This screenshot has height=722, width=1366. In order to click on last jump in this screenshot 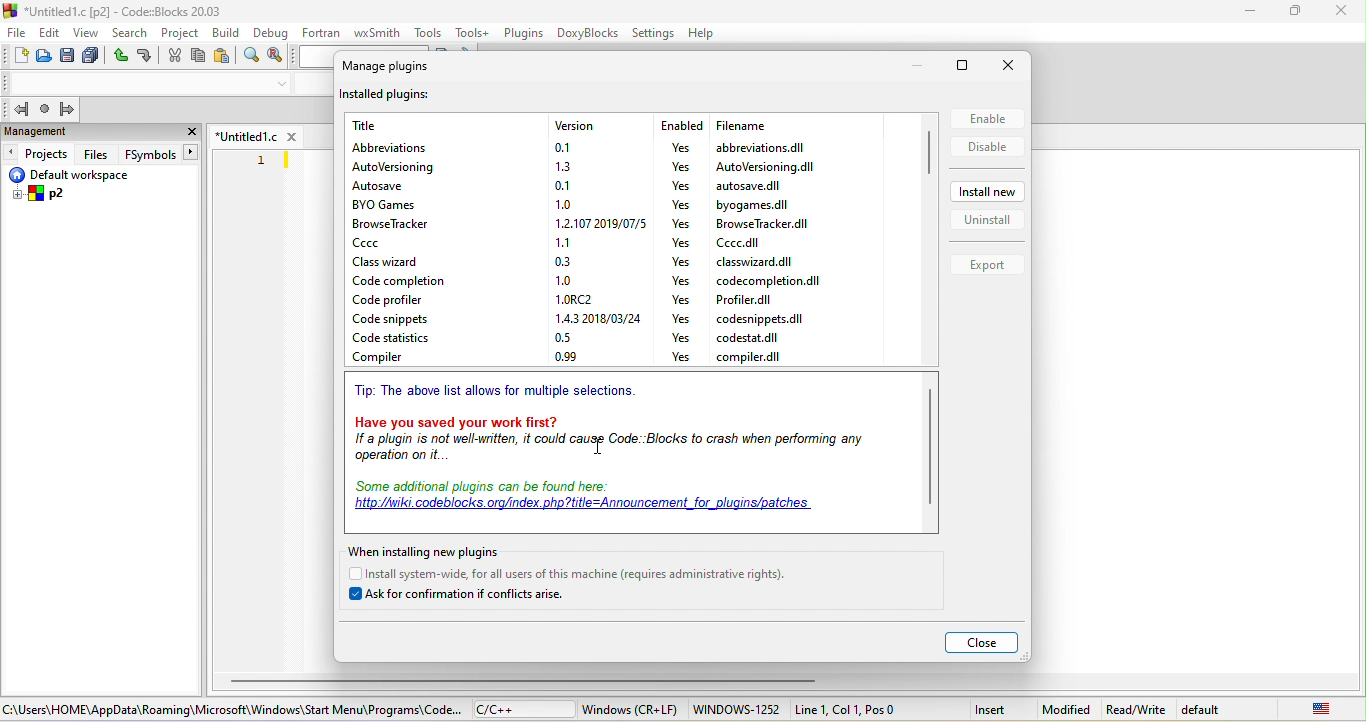, I will do `click(45, 110)`.